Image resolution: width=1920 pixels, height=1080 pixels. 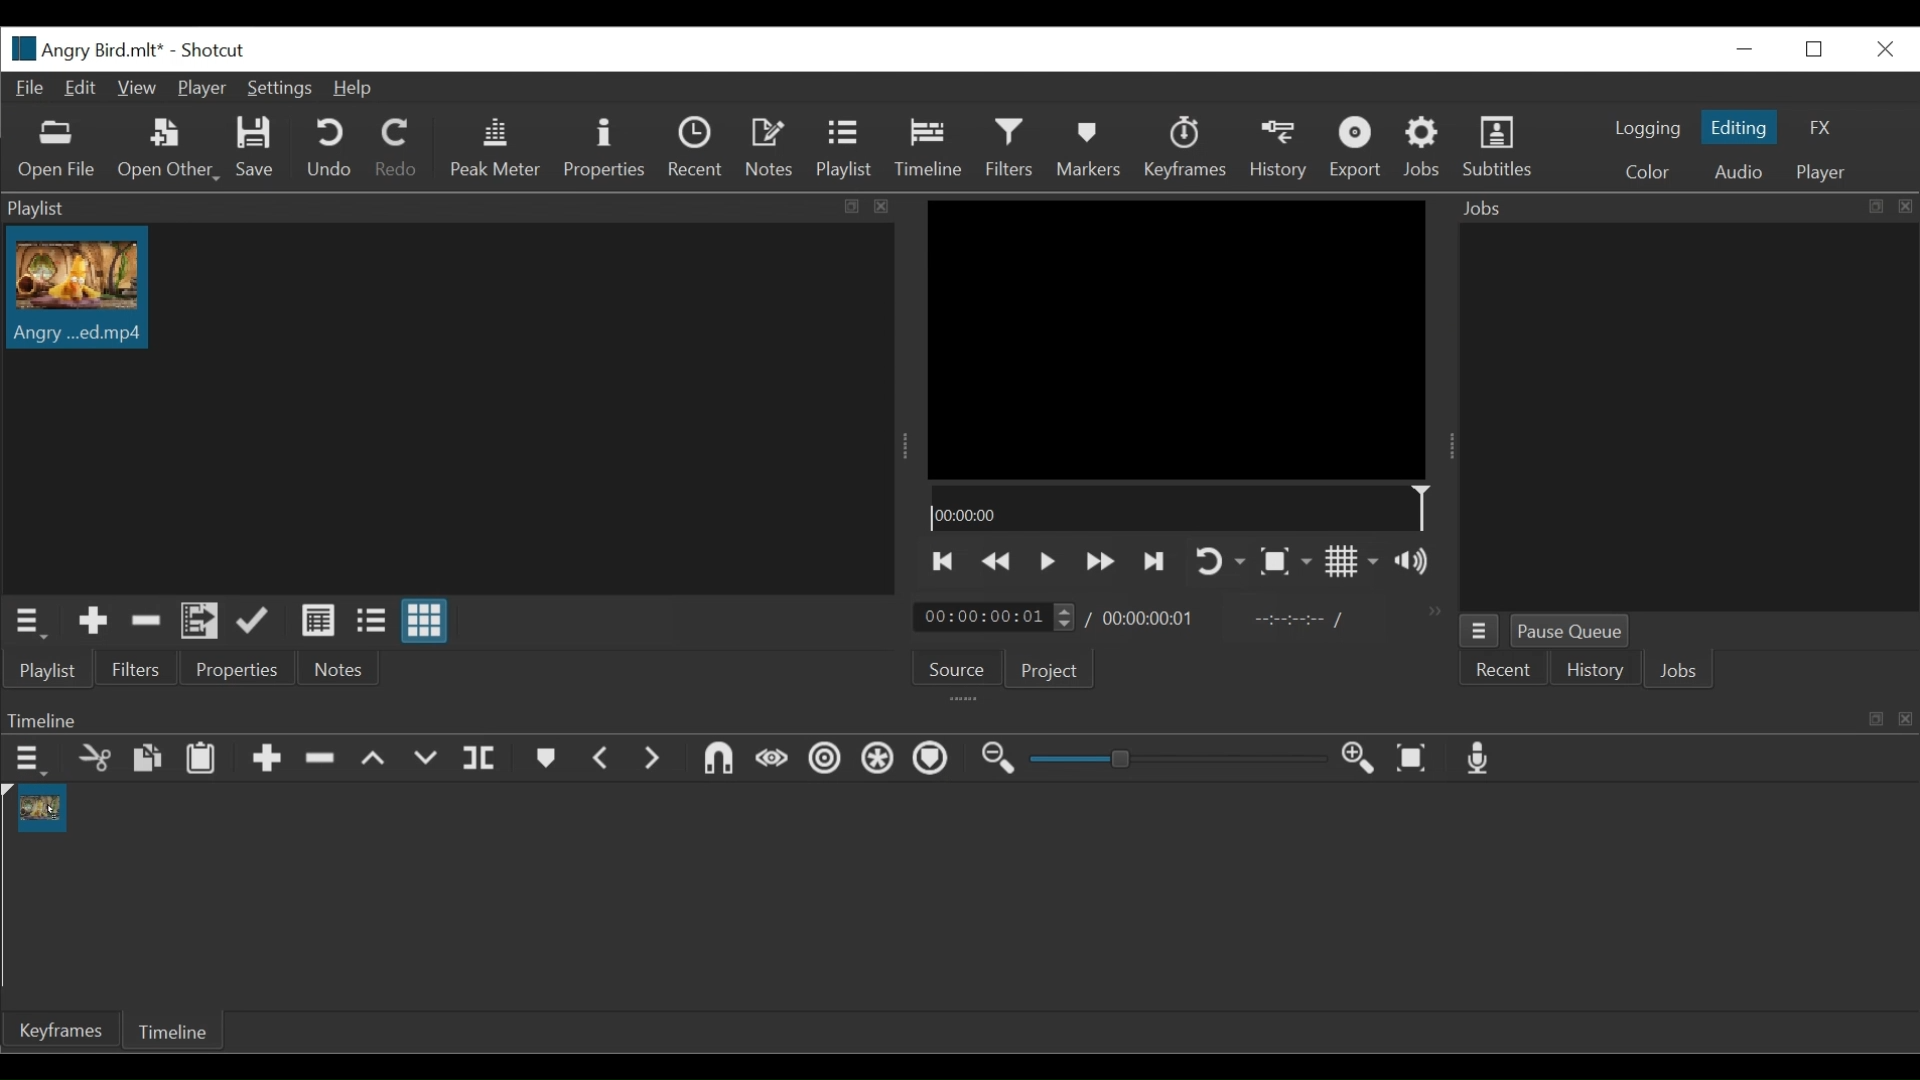 I want to click on Snap, so click(x=717, y=761).